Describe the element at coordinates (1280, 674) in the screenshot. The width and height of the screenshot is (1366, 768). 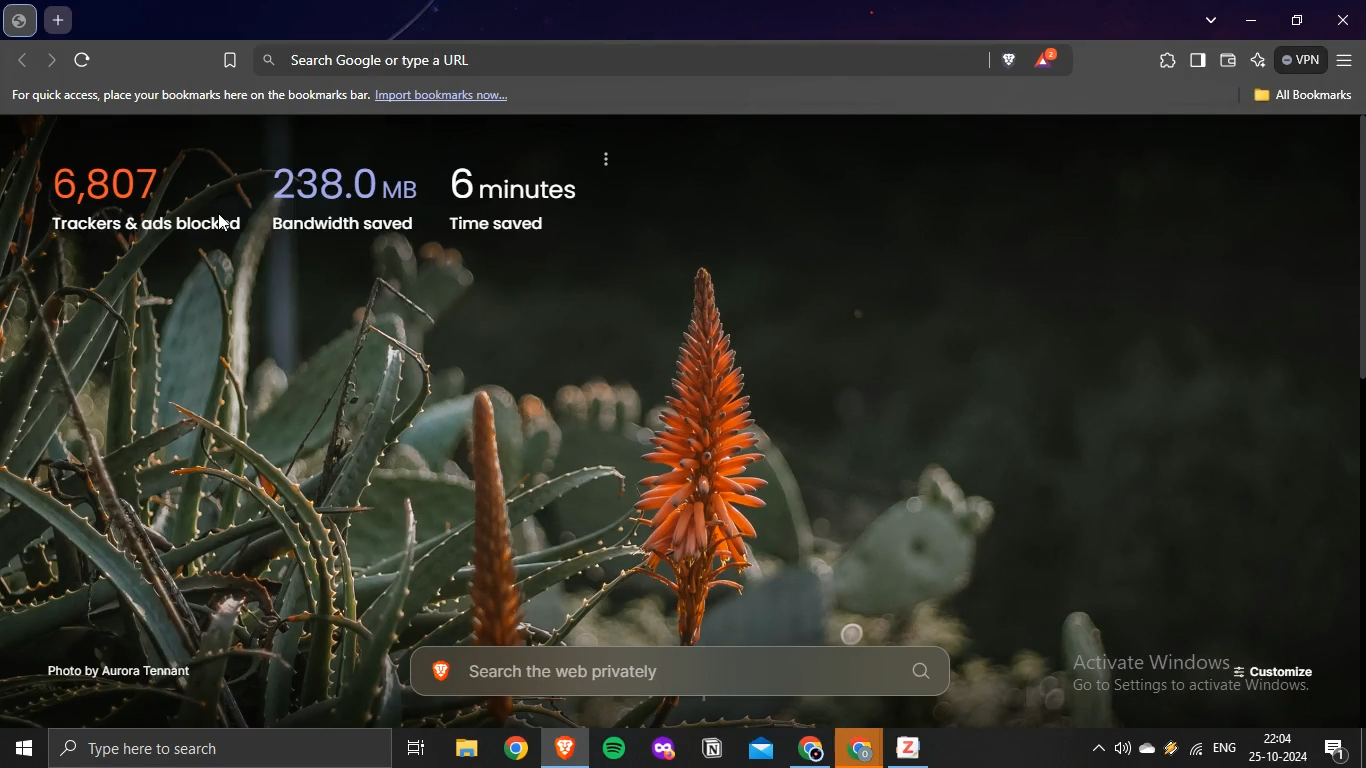
I see `customize` at that location.